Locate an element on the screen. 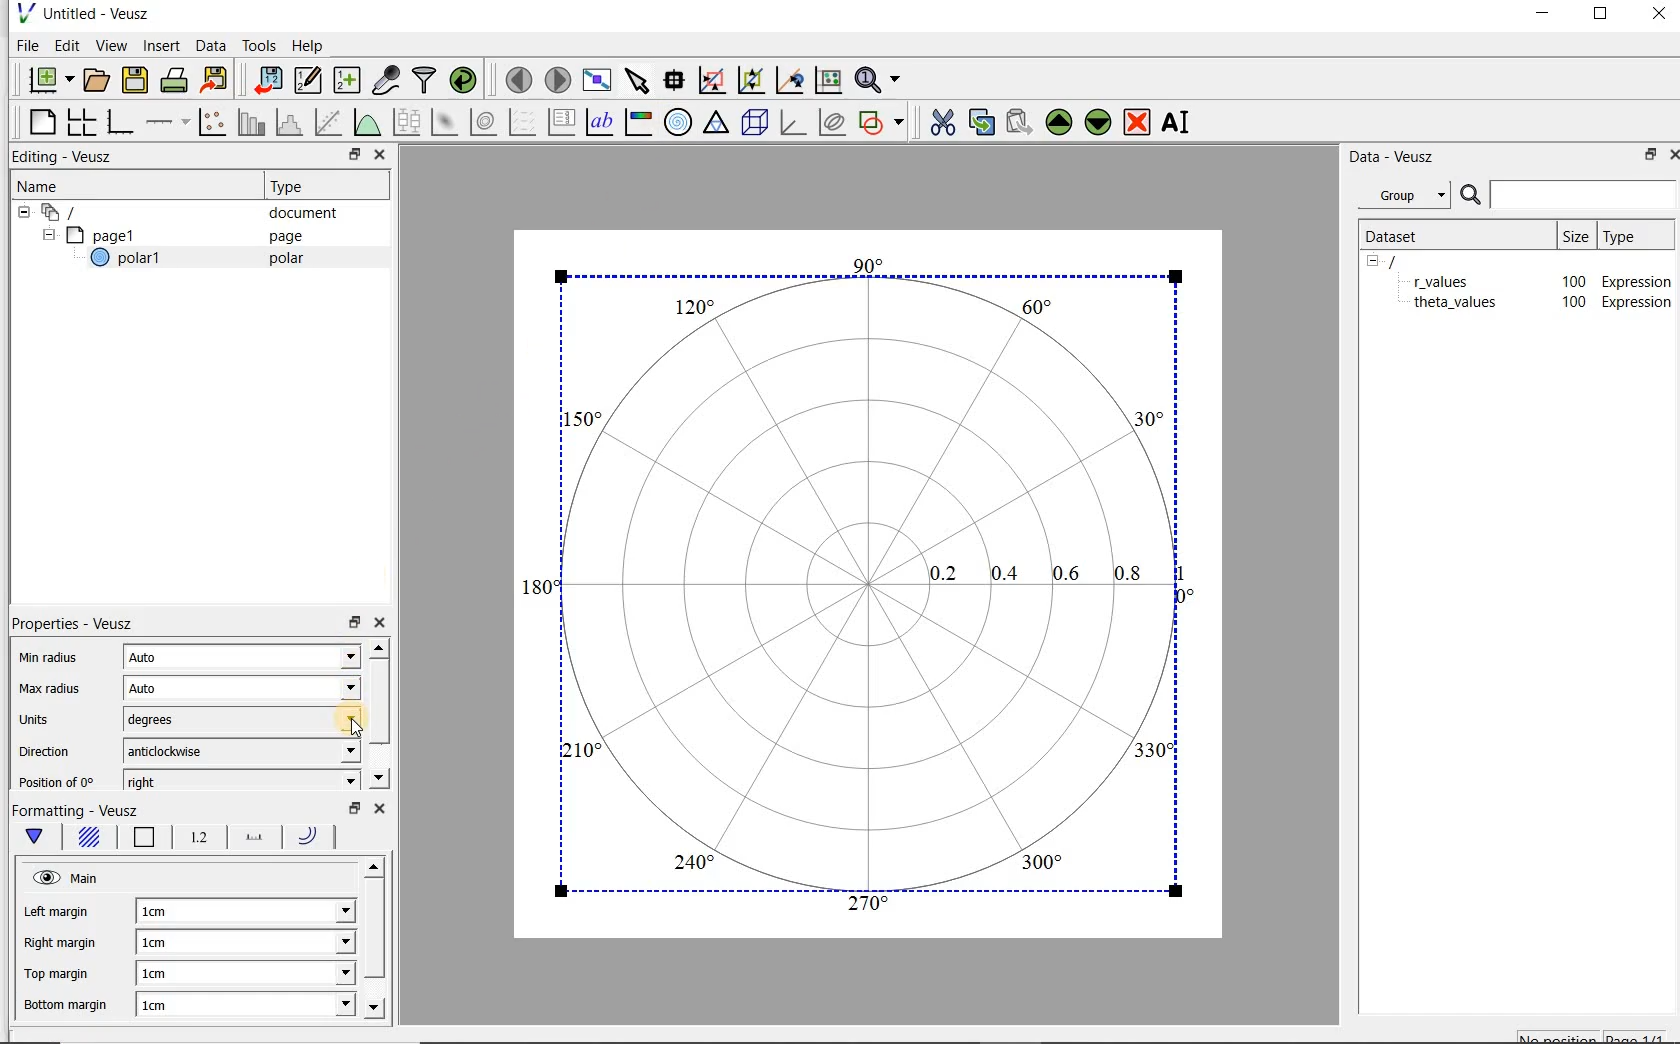 This screenshot has height=1044, width=1680. /document name is located at coordinates (1410, 260).